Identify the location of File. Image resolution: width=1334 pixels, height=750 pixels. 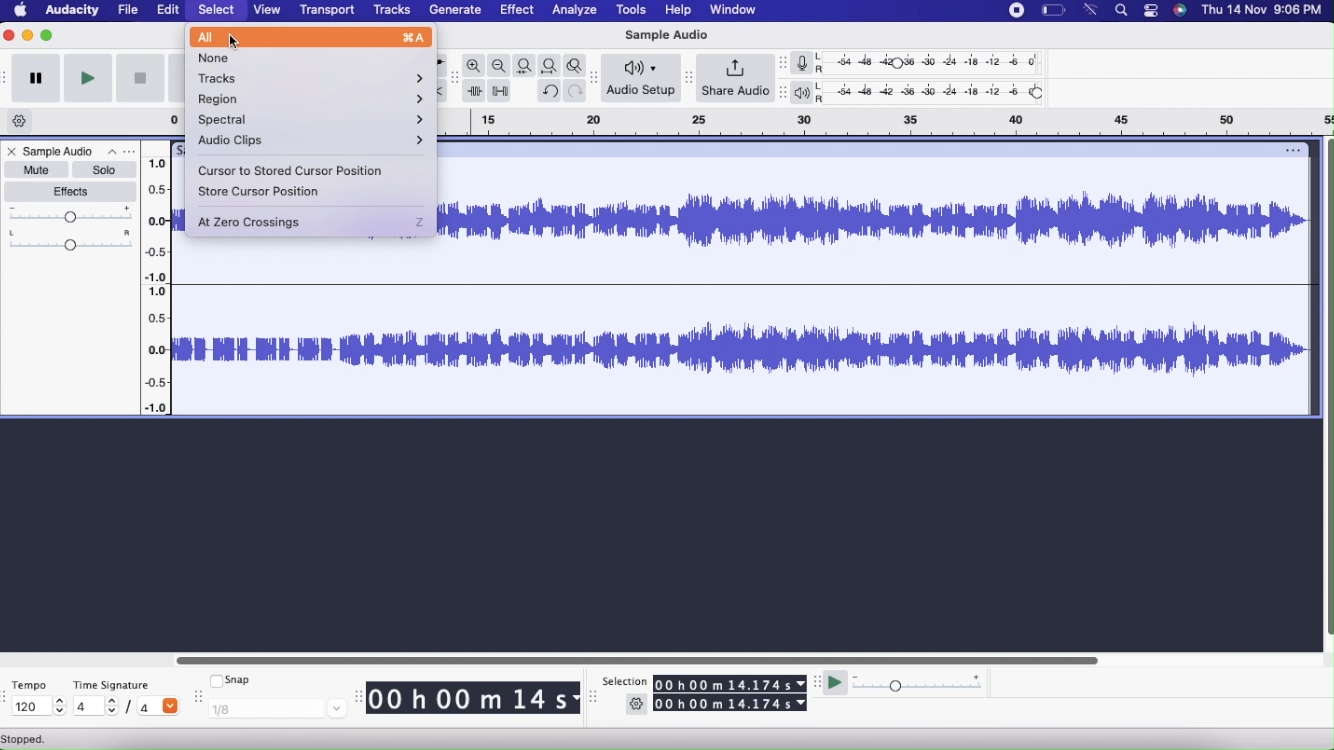
(128, 9).